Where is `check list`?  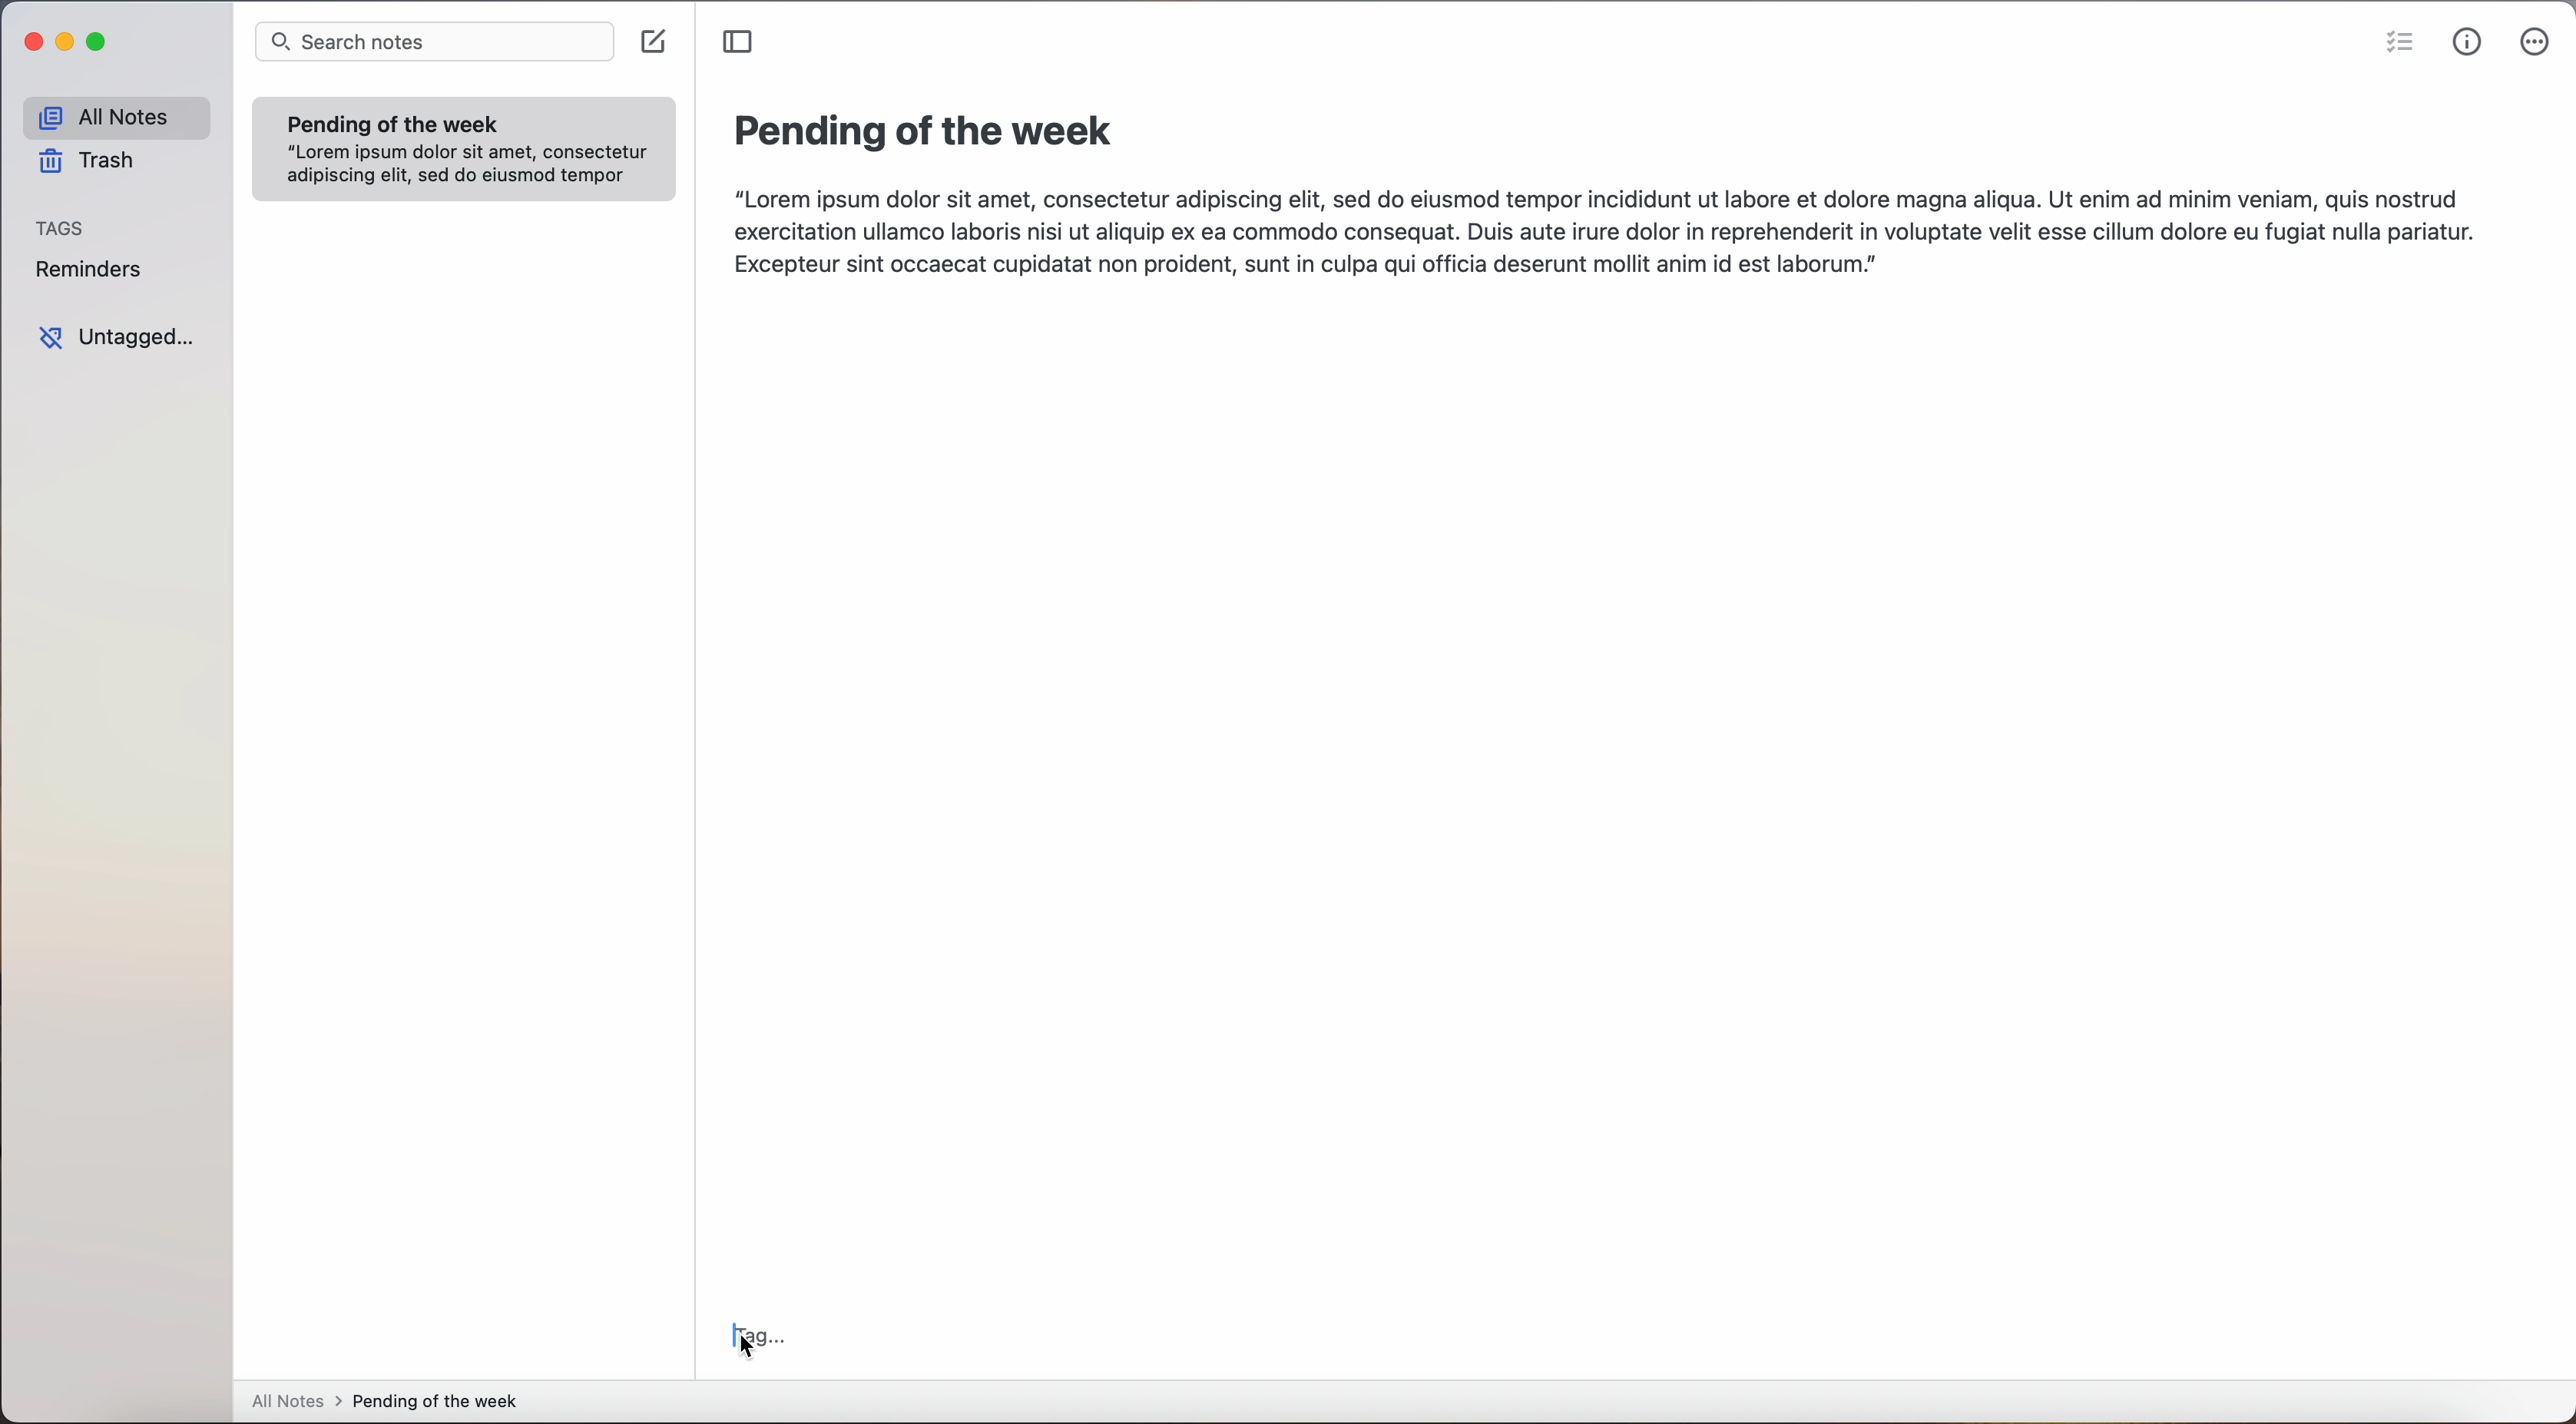 check list is located at coordinates (2394, 43).